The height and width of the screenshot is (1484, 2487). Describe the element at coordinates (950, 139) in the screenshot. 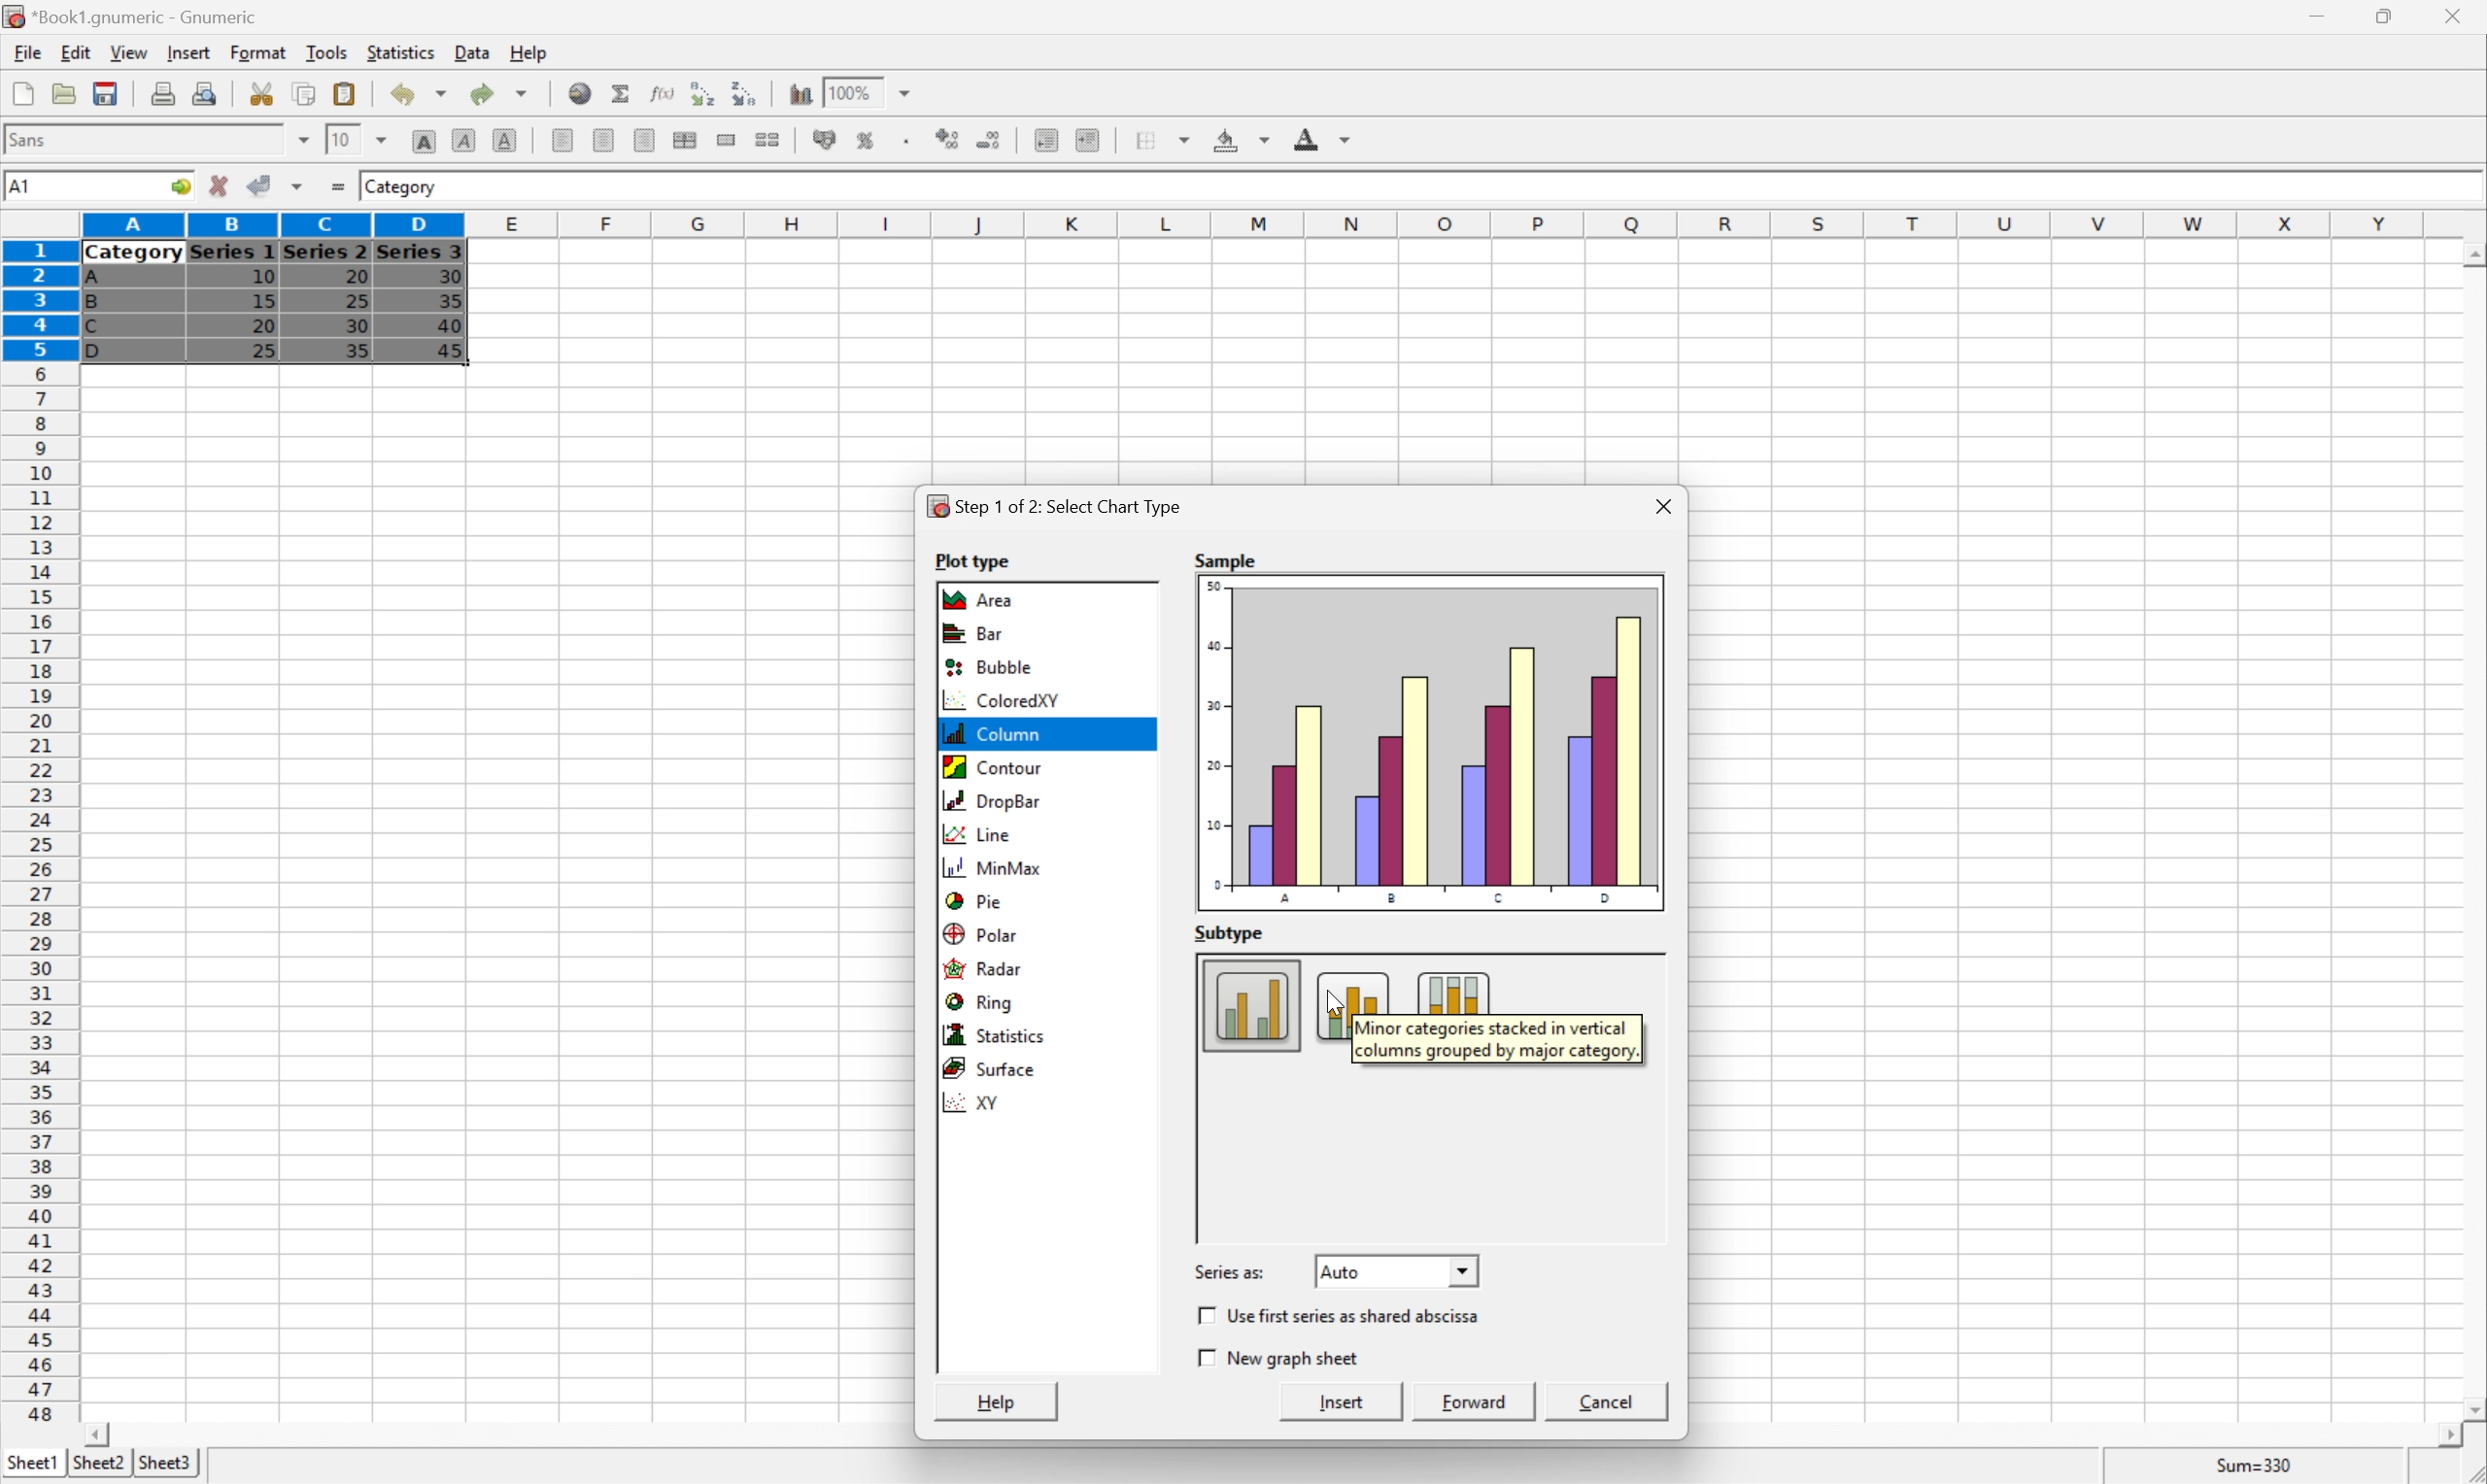

I see `Increase the number of decimals displayed` at that location.